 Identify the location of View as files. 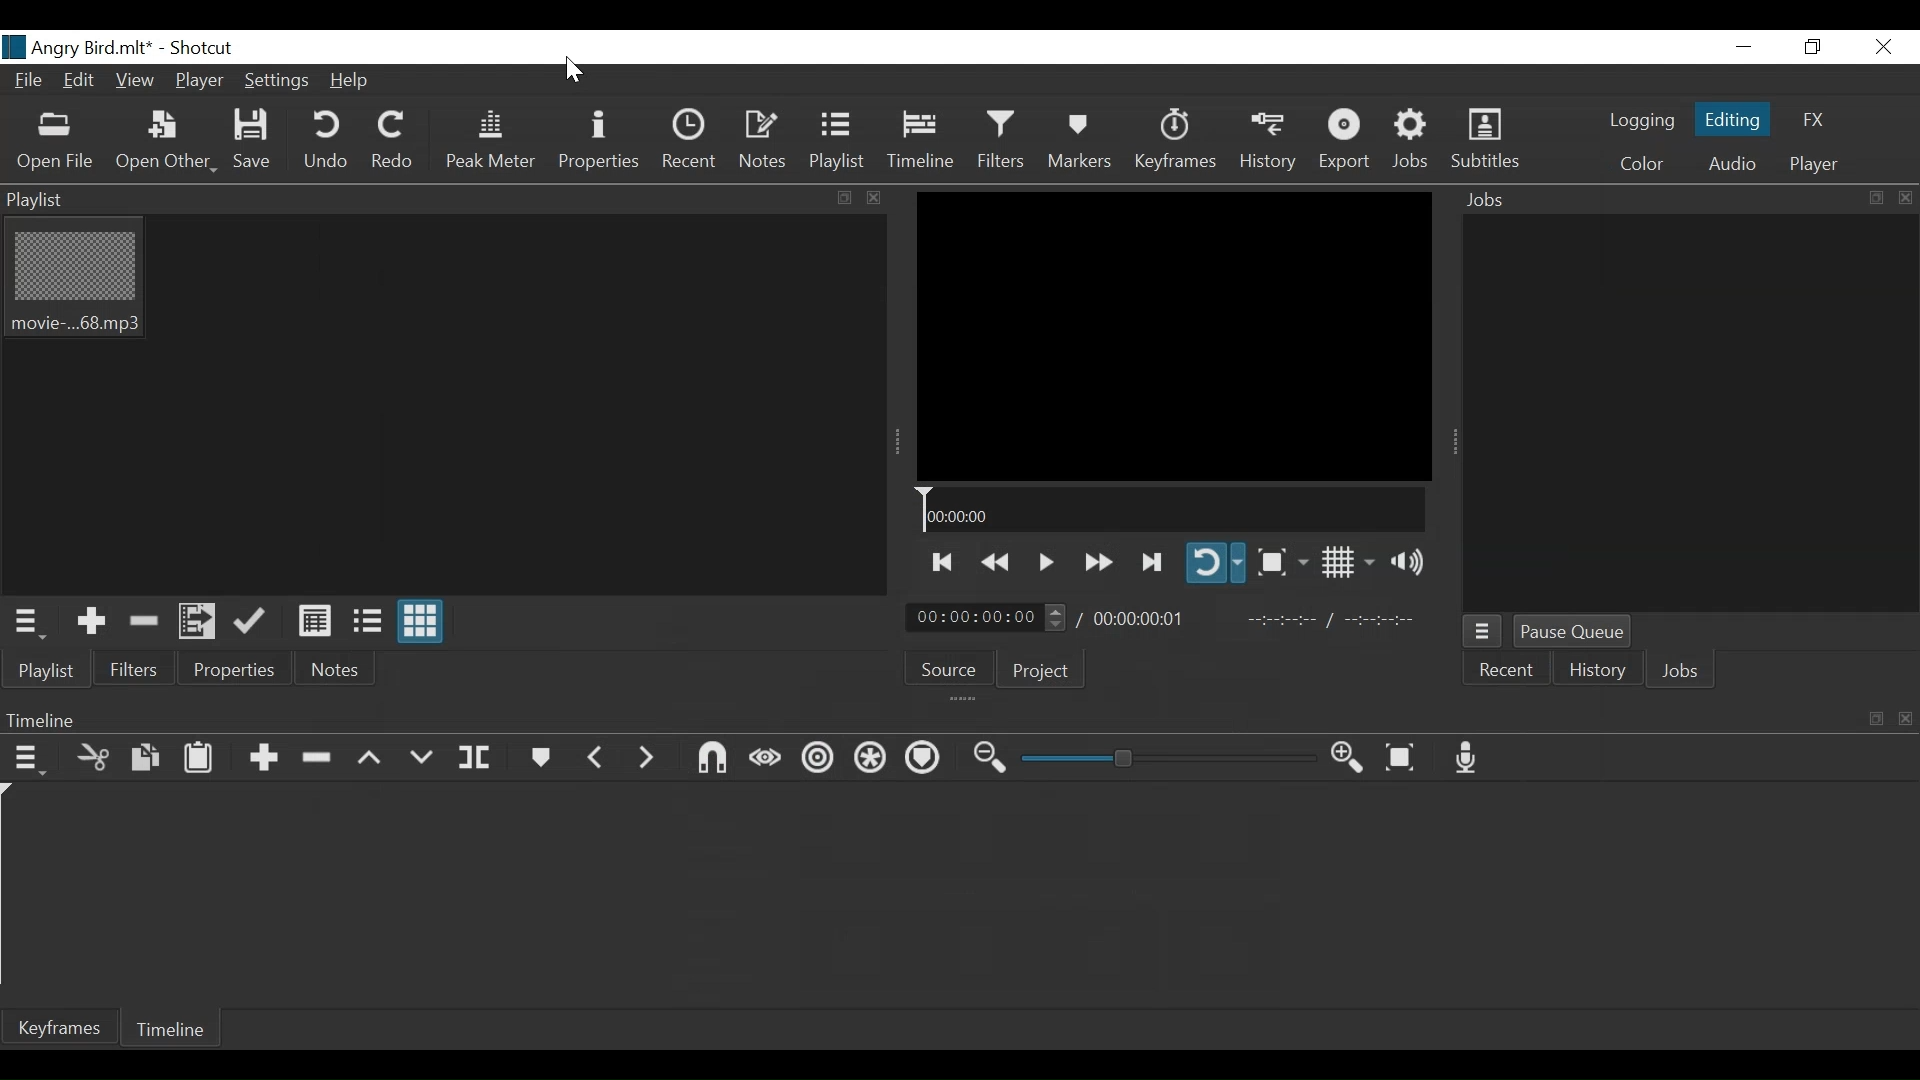
(365, 623).